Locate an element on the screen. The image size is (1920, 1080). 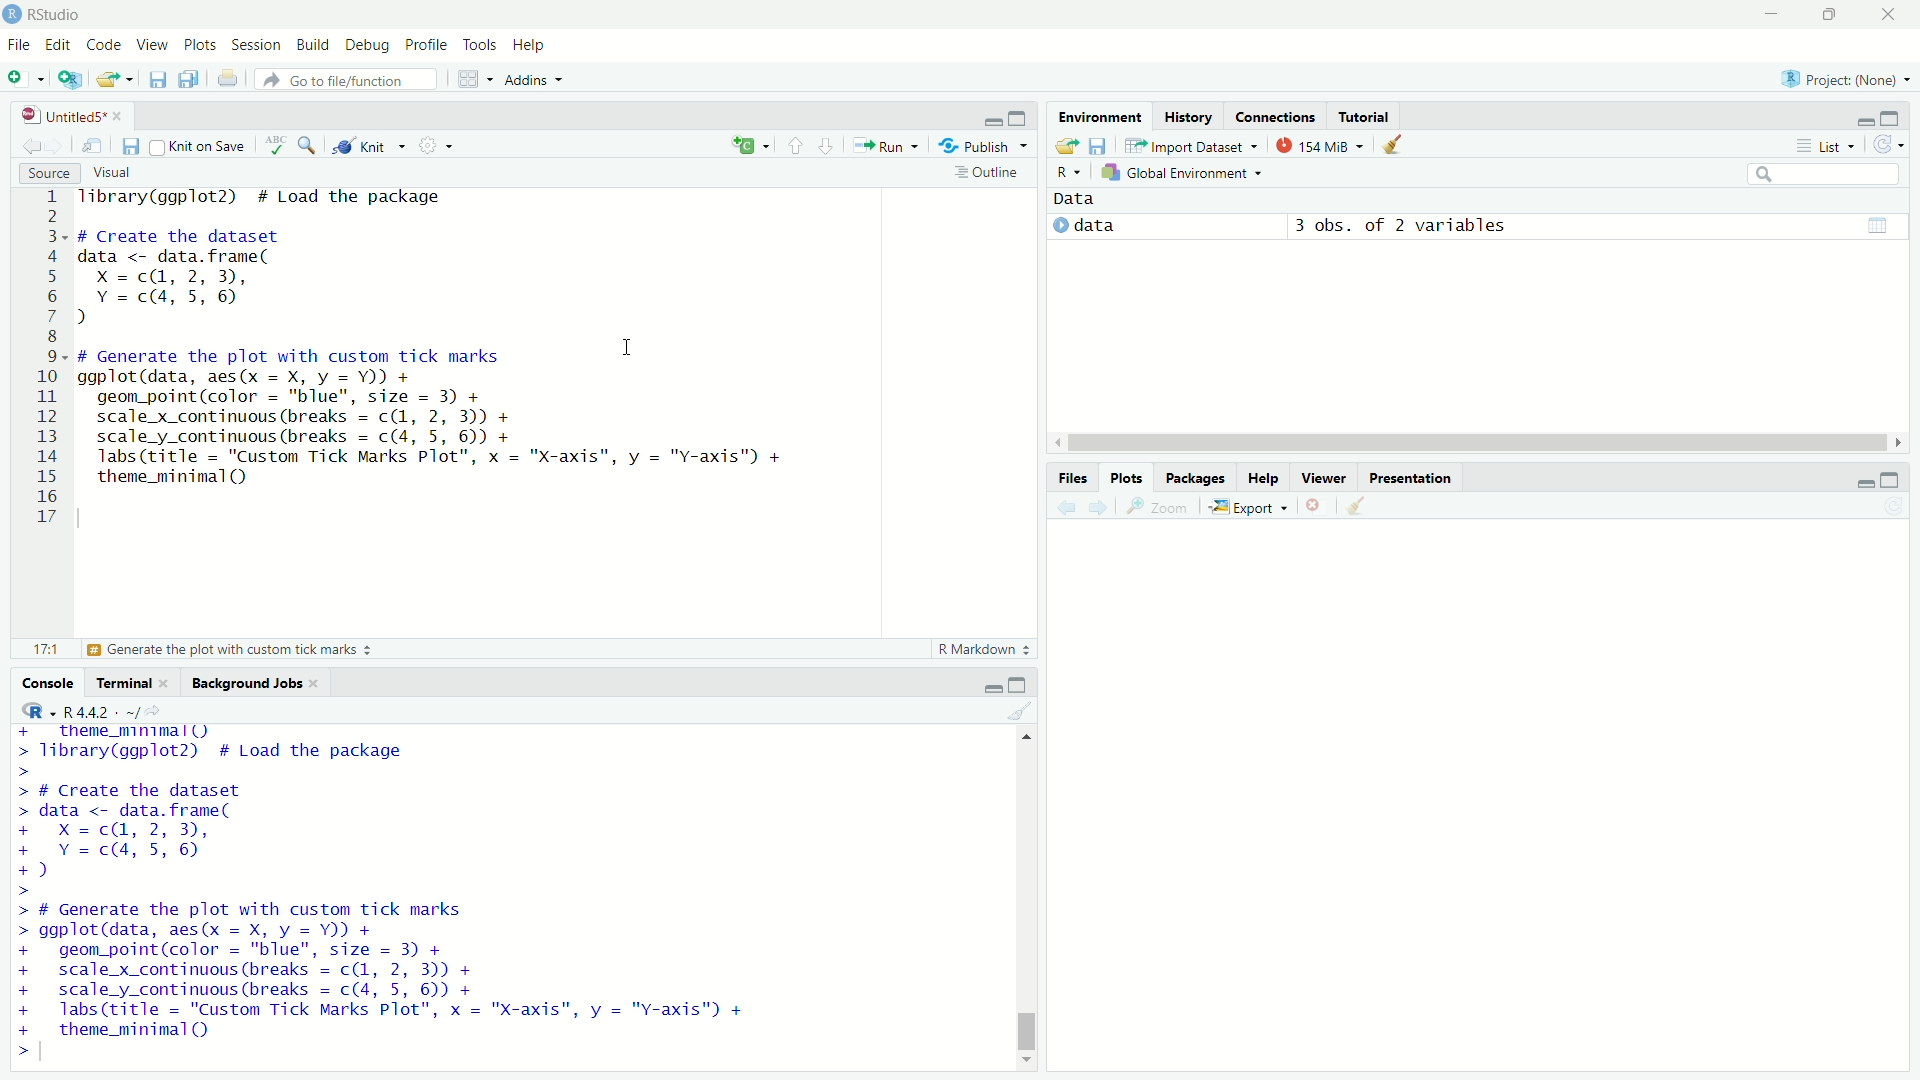
background jobs is located at coordinates (249, 683).